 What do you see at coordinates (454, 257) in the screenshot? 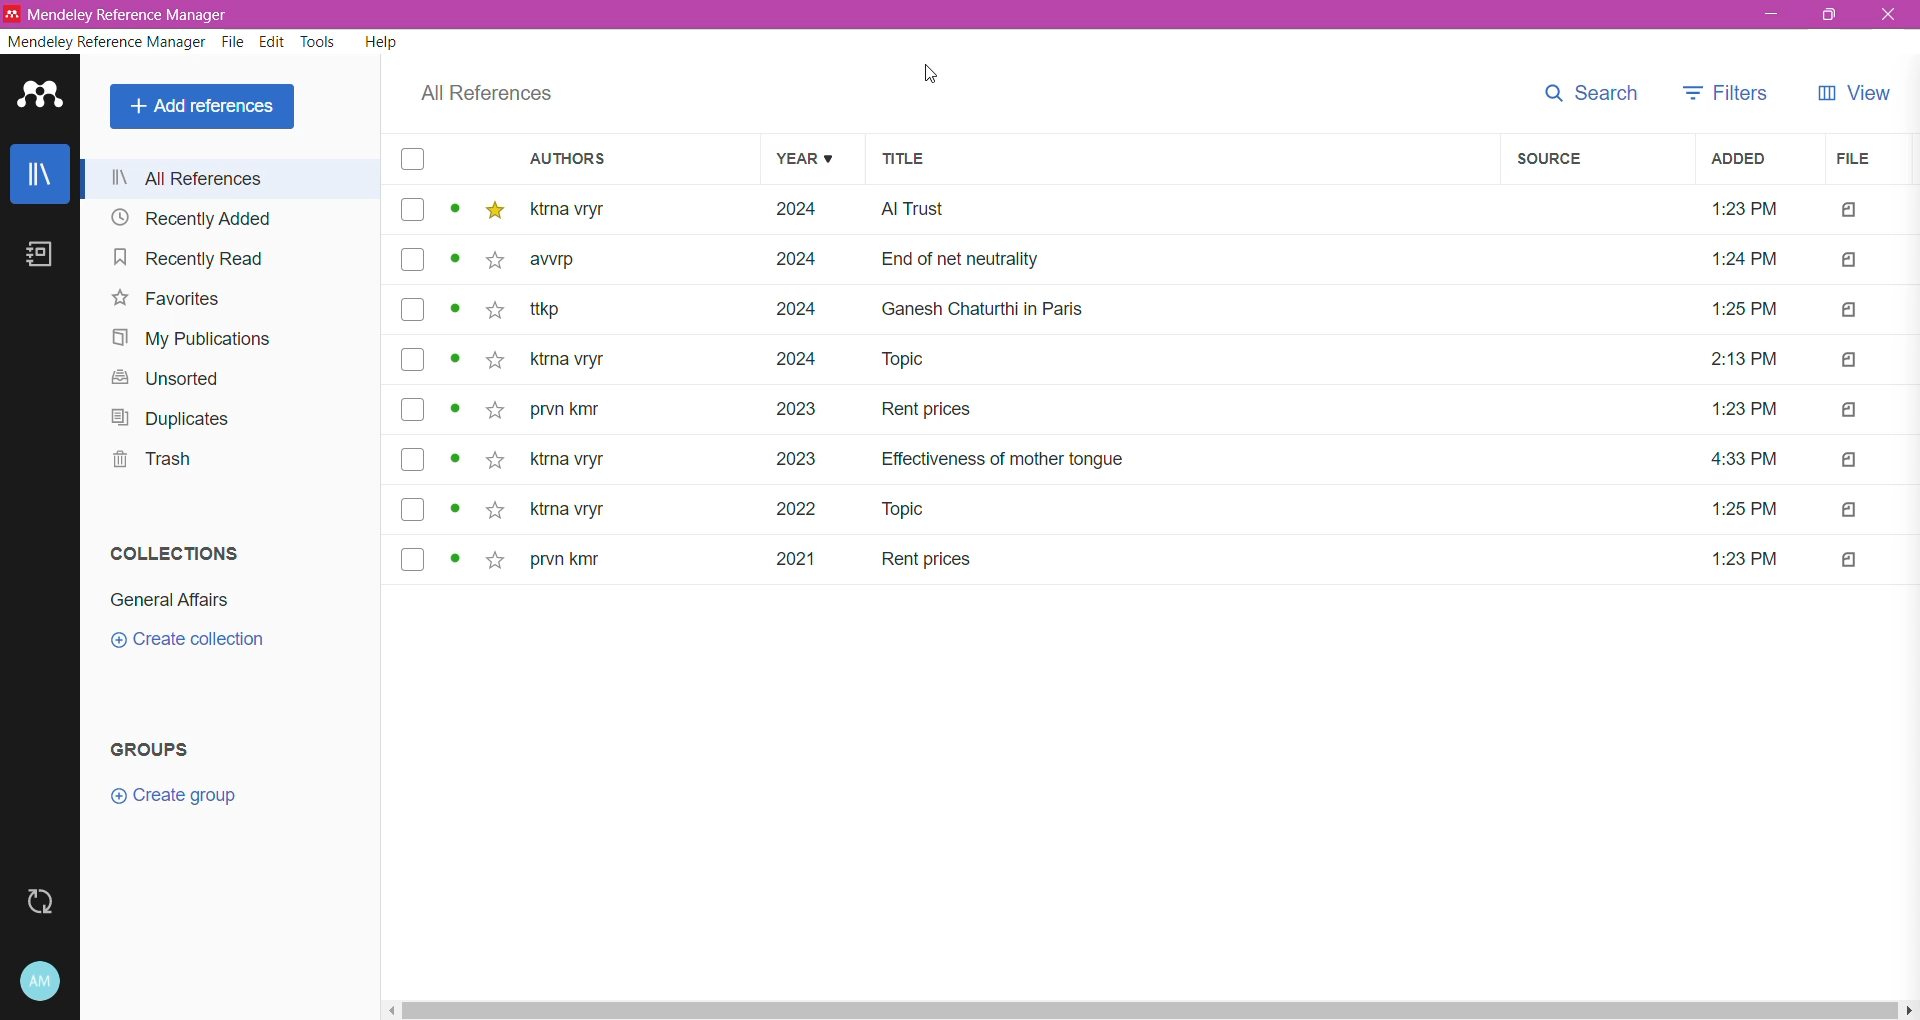
I see `unread` at bounding box center [454, 257].